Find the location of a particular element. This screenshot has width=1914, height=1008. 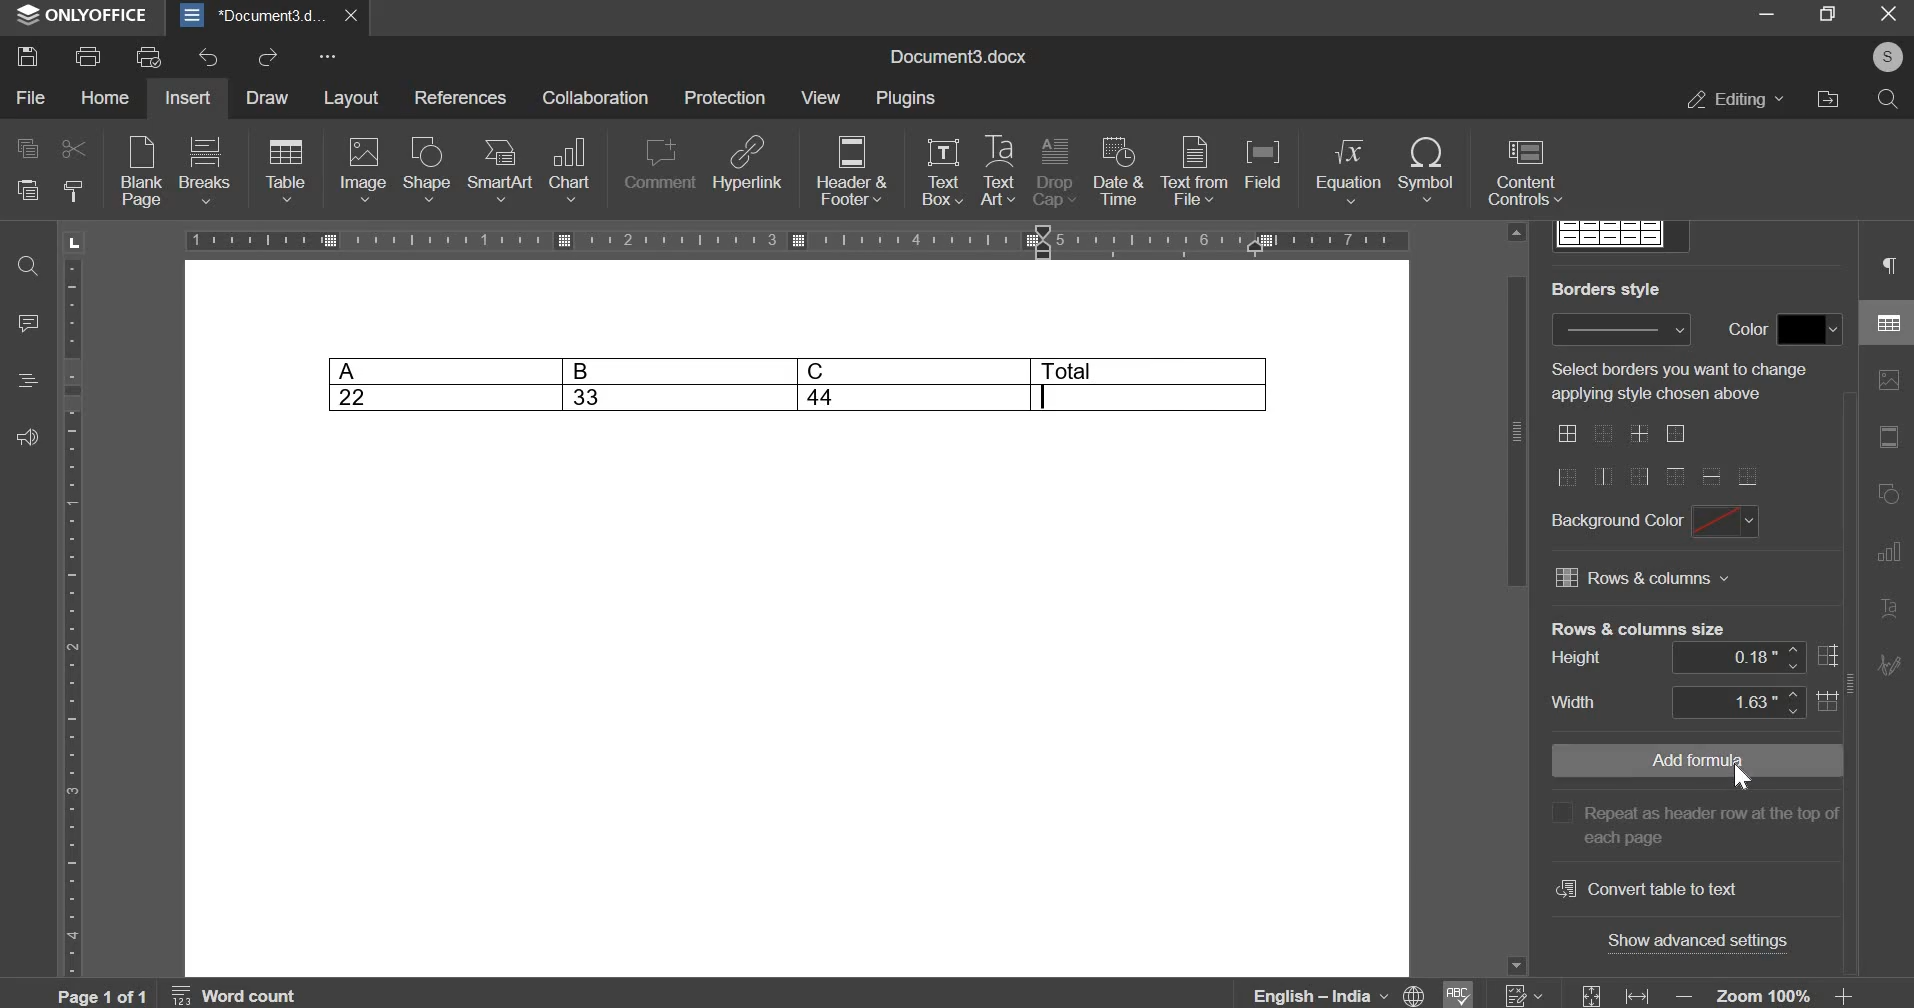

comment is located at coordinates (32, 325).